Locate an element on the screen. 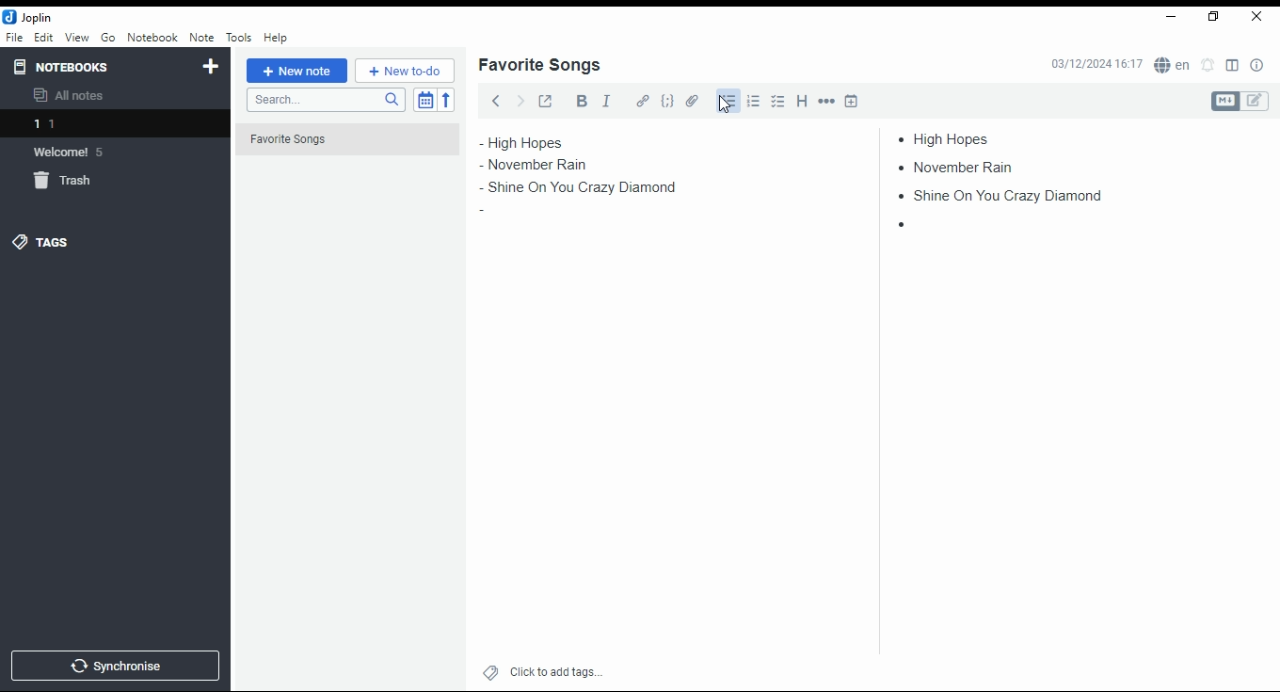  bullets is located at coordinates (726, 101).